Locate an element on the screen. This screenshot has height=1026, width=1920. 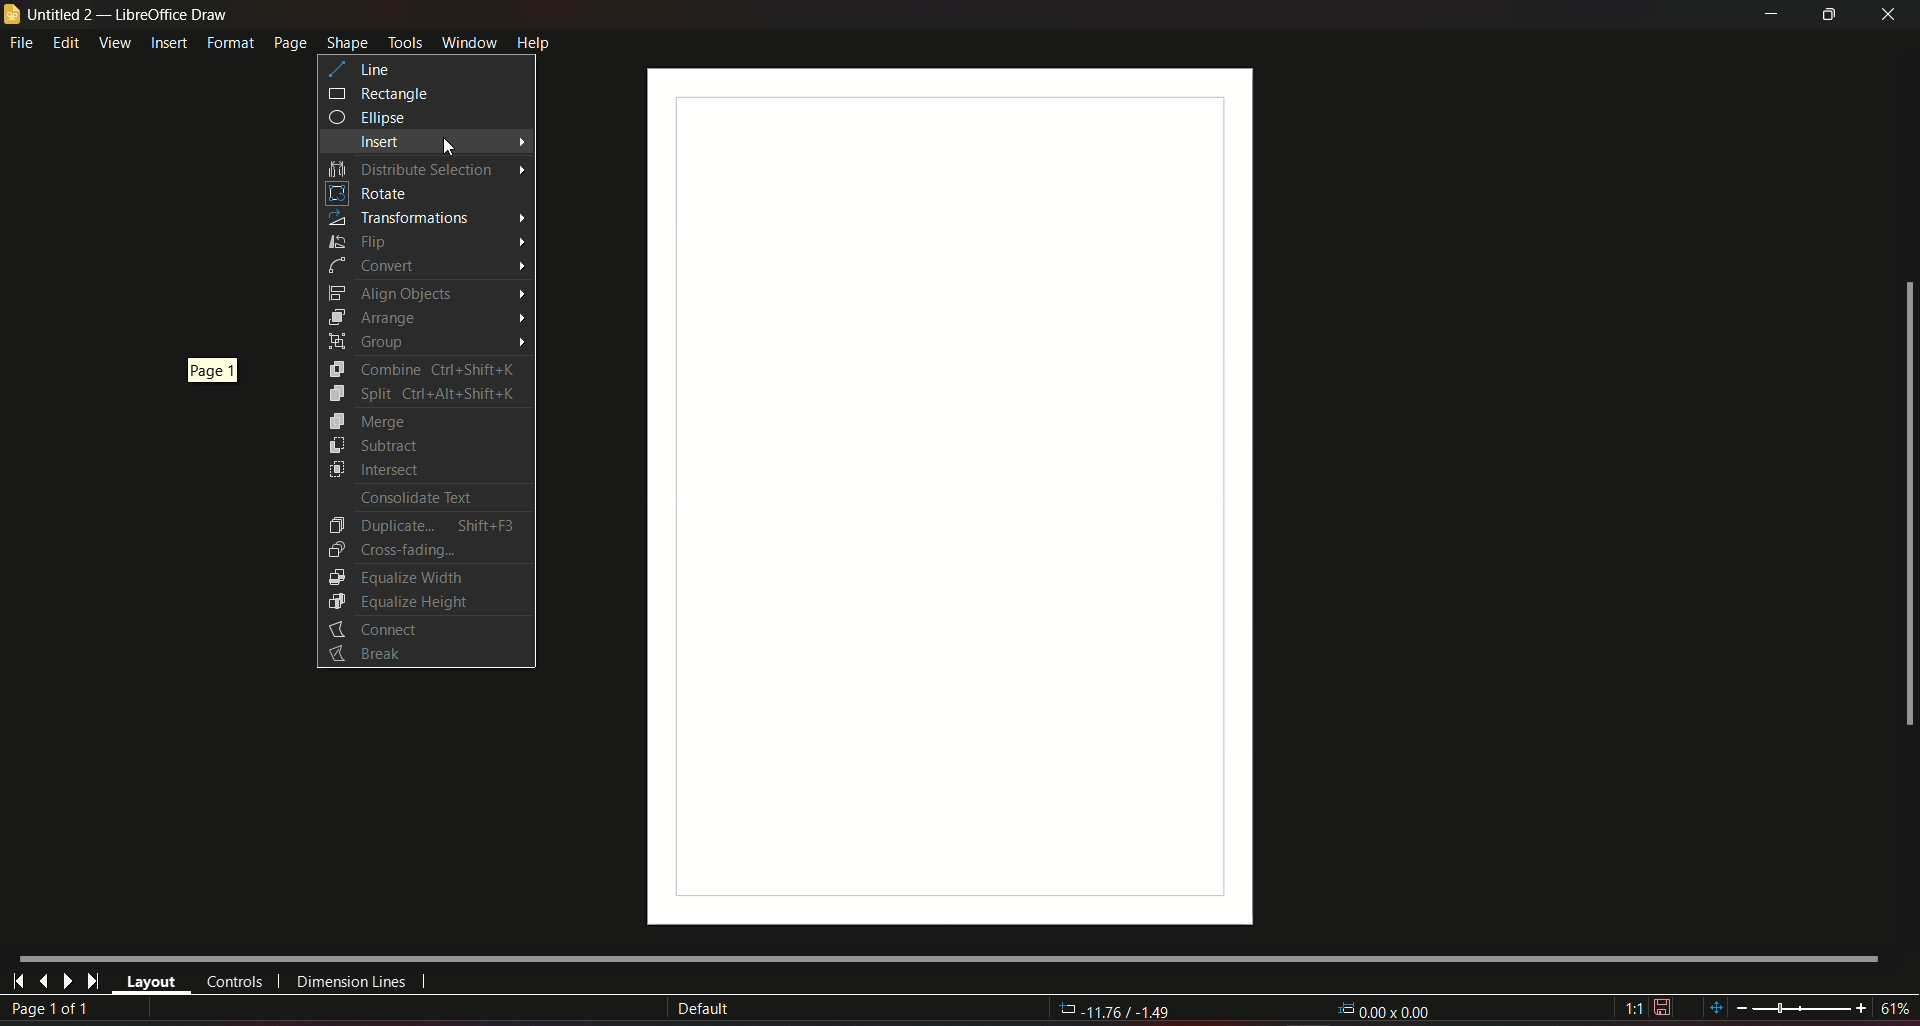
zoom is located at coordinates (1807, 1006).